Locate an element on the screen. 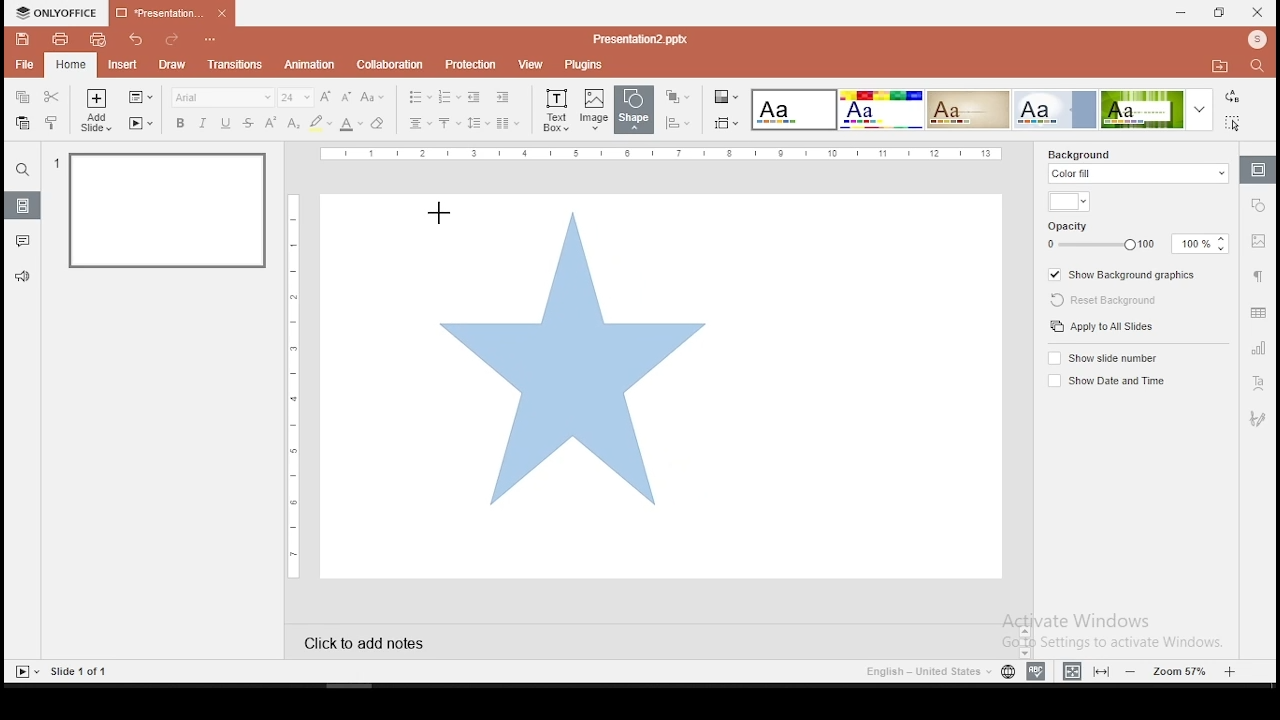 This screenshot has height=720, width=1280. fit to width is located at coordinates (1072, 670).